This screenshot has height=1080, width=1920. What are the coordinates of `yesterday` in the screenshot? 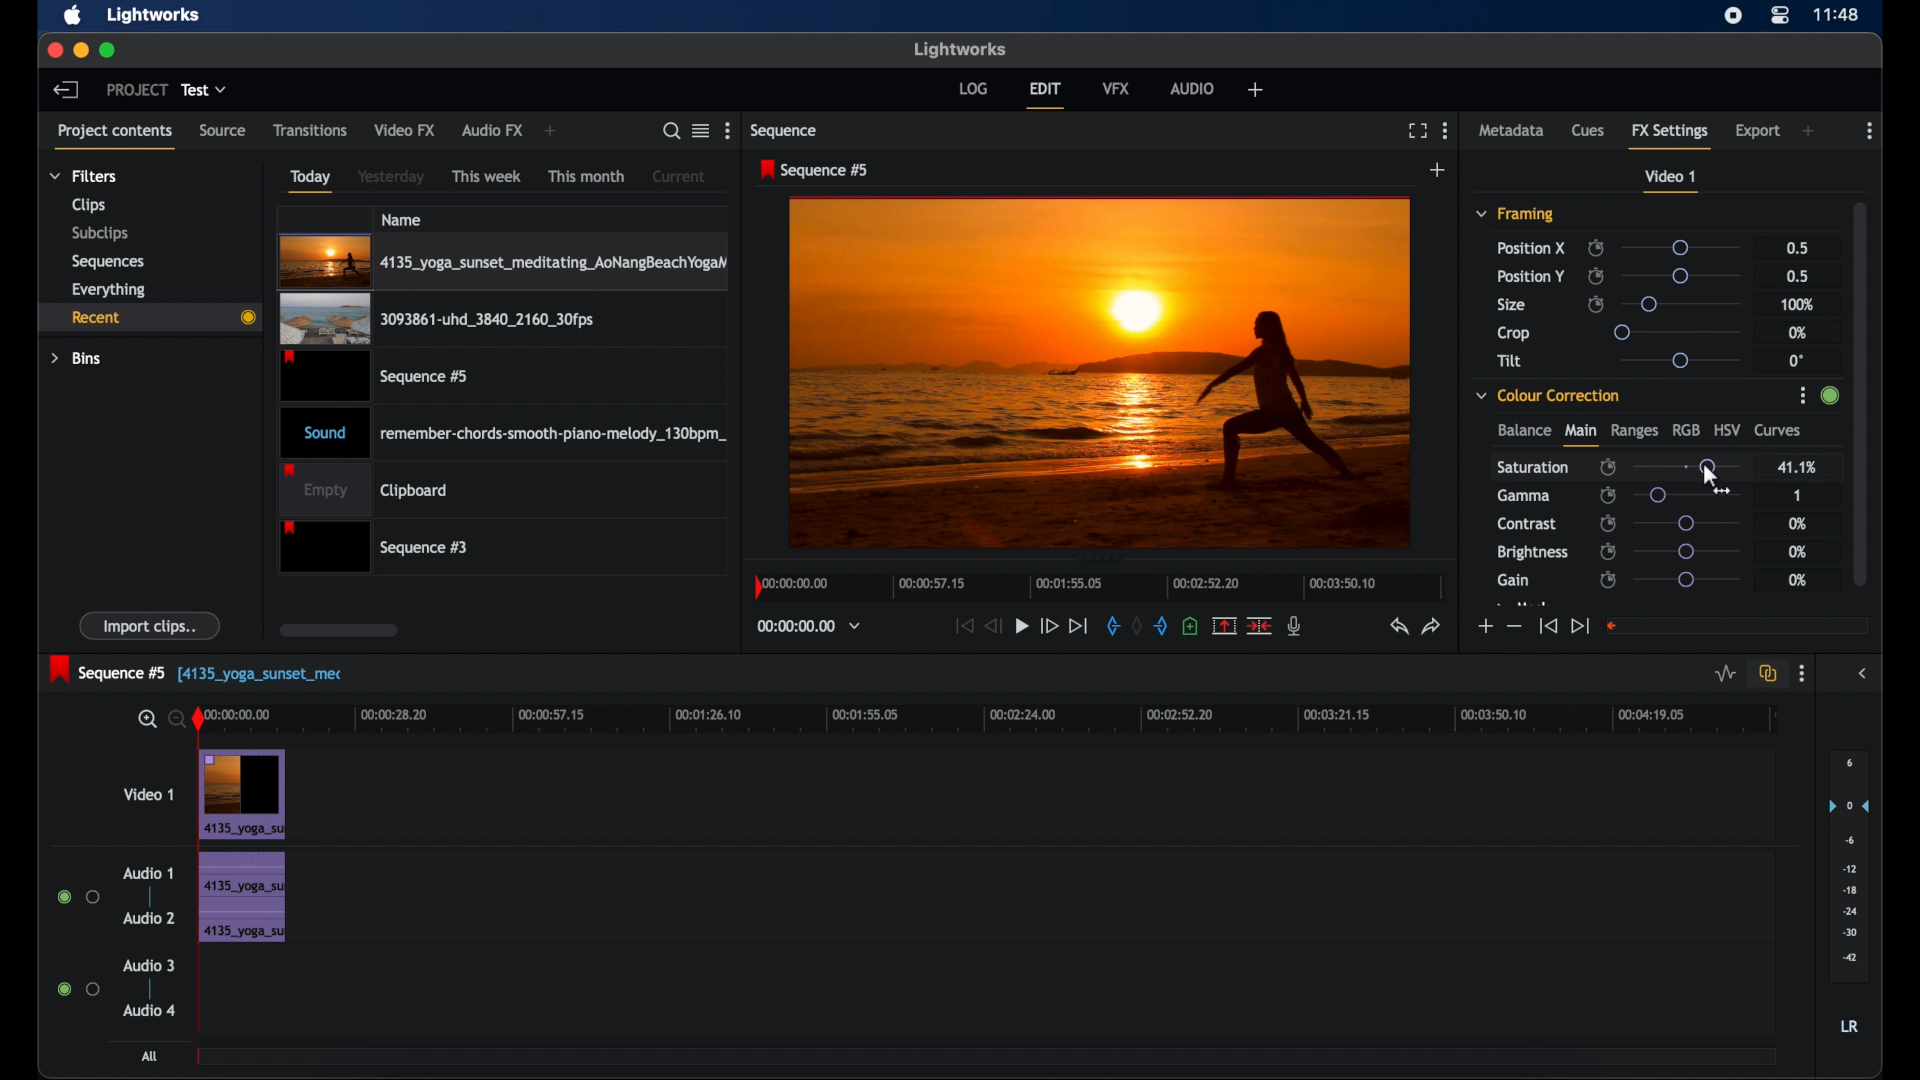 It's located at (391, 177).